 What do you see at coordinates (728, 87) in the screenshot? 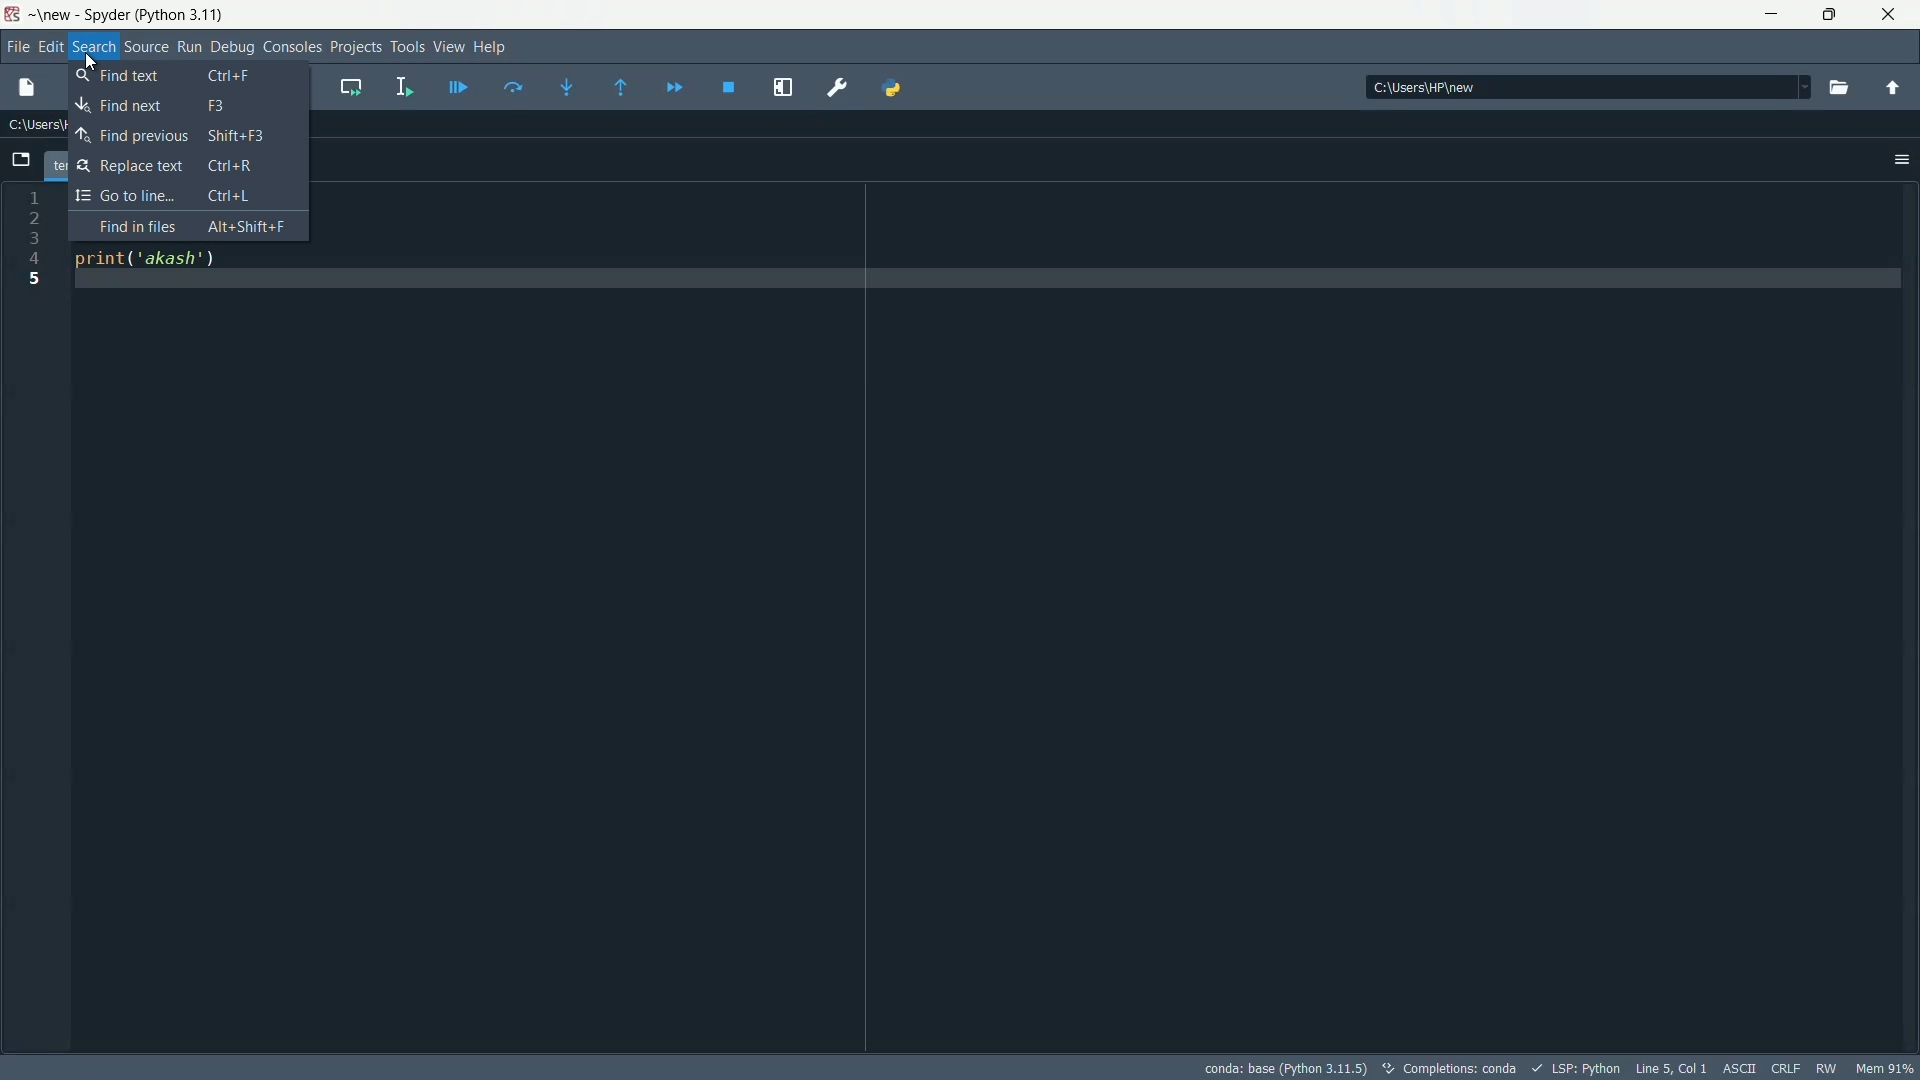
I see `stop debugging` at bounding box center [728, 87].